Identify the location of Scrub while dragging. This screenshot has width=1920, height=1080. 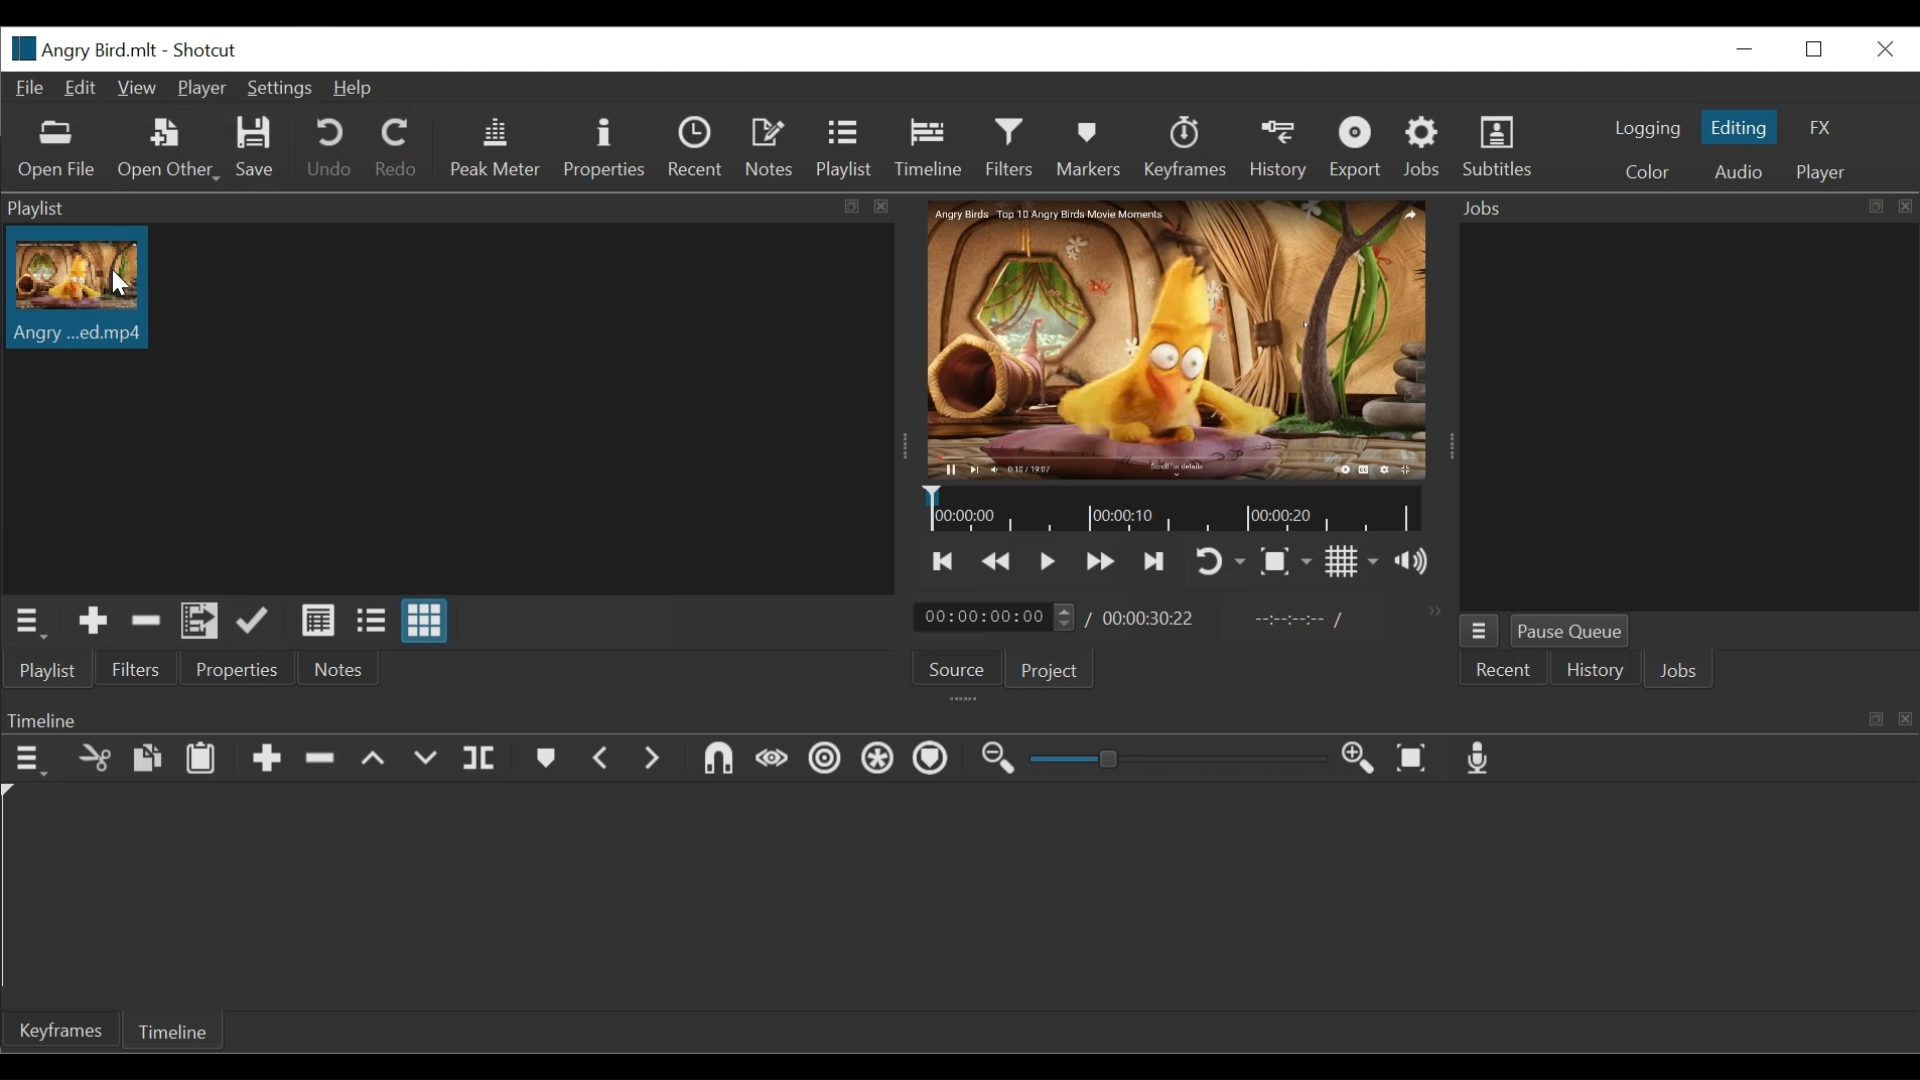
(773, 762).